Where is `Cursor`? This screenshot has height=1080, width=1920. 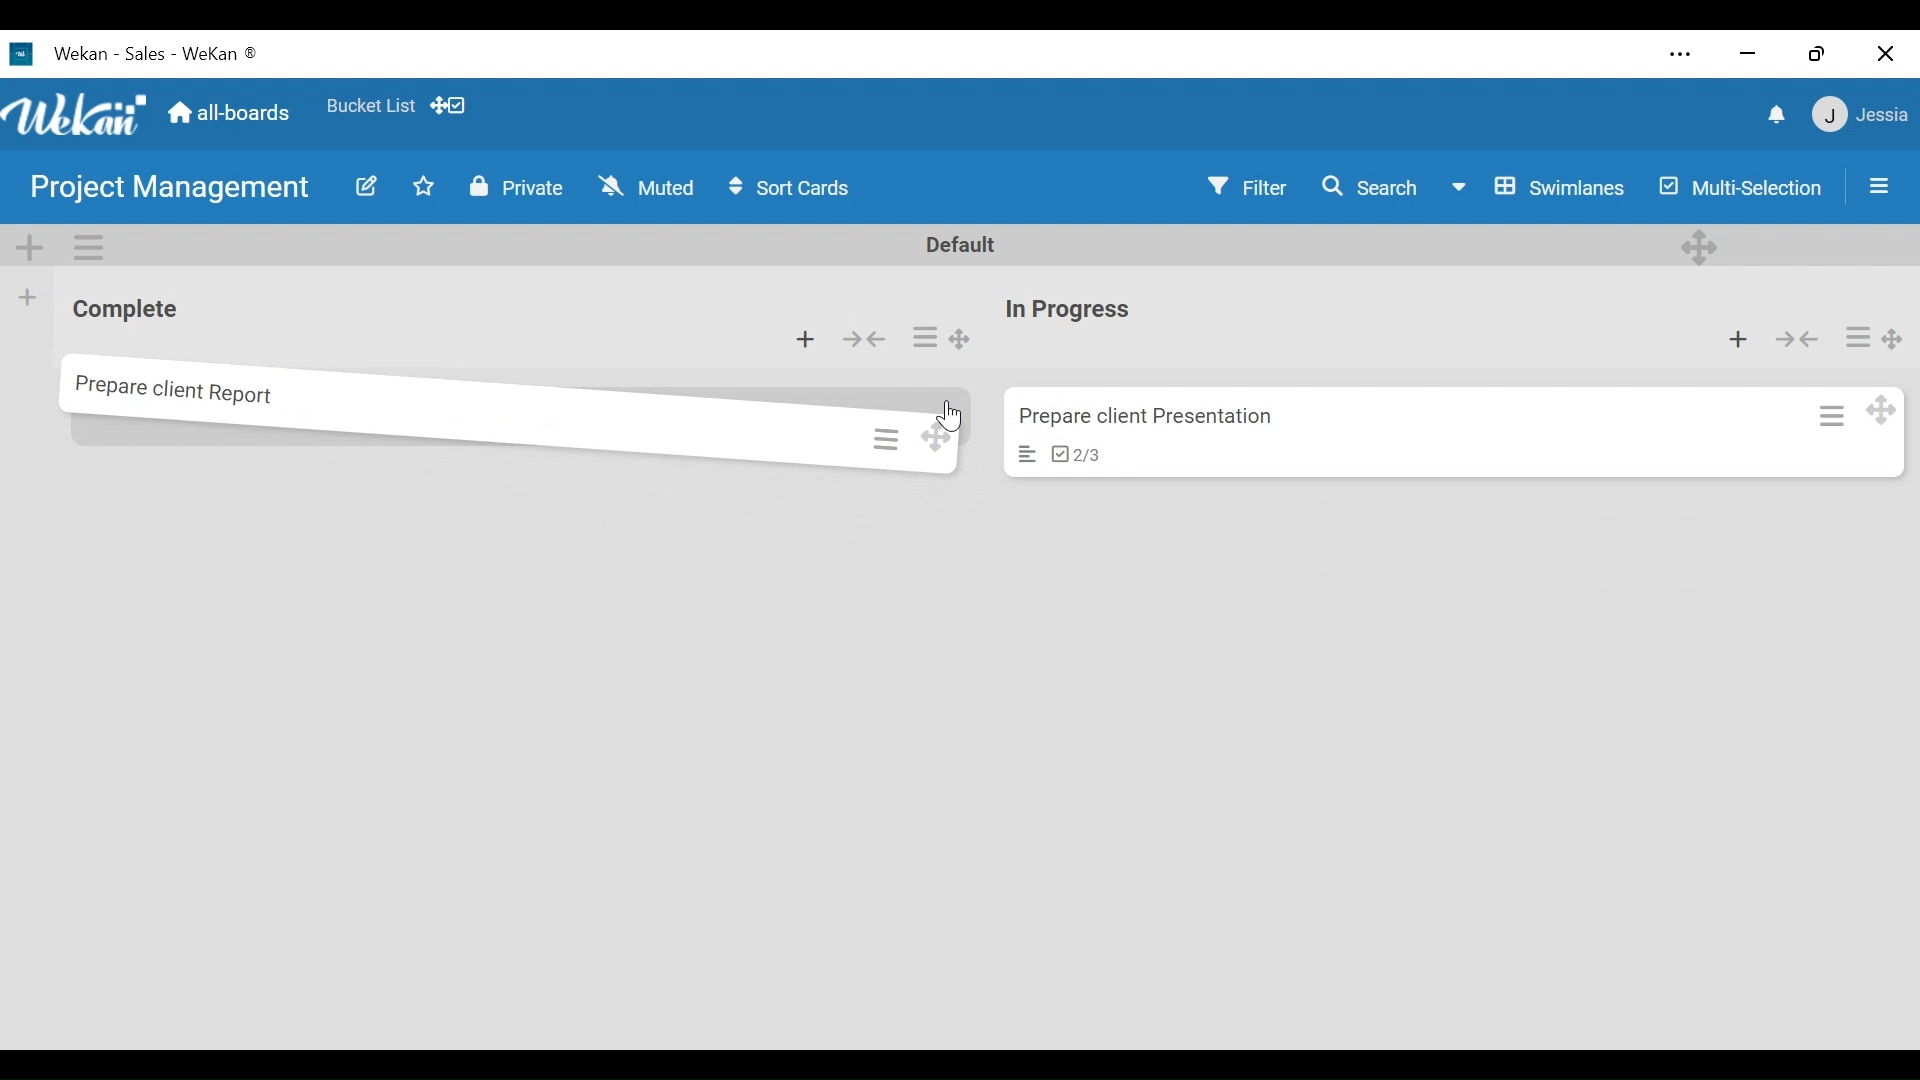 Cursor is located at coordinates (952, 406).